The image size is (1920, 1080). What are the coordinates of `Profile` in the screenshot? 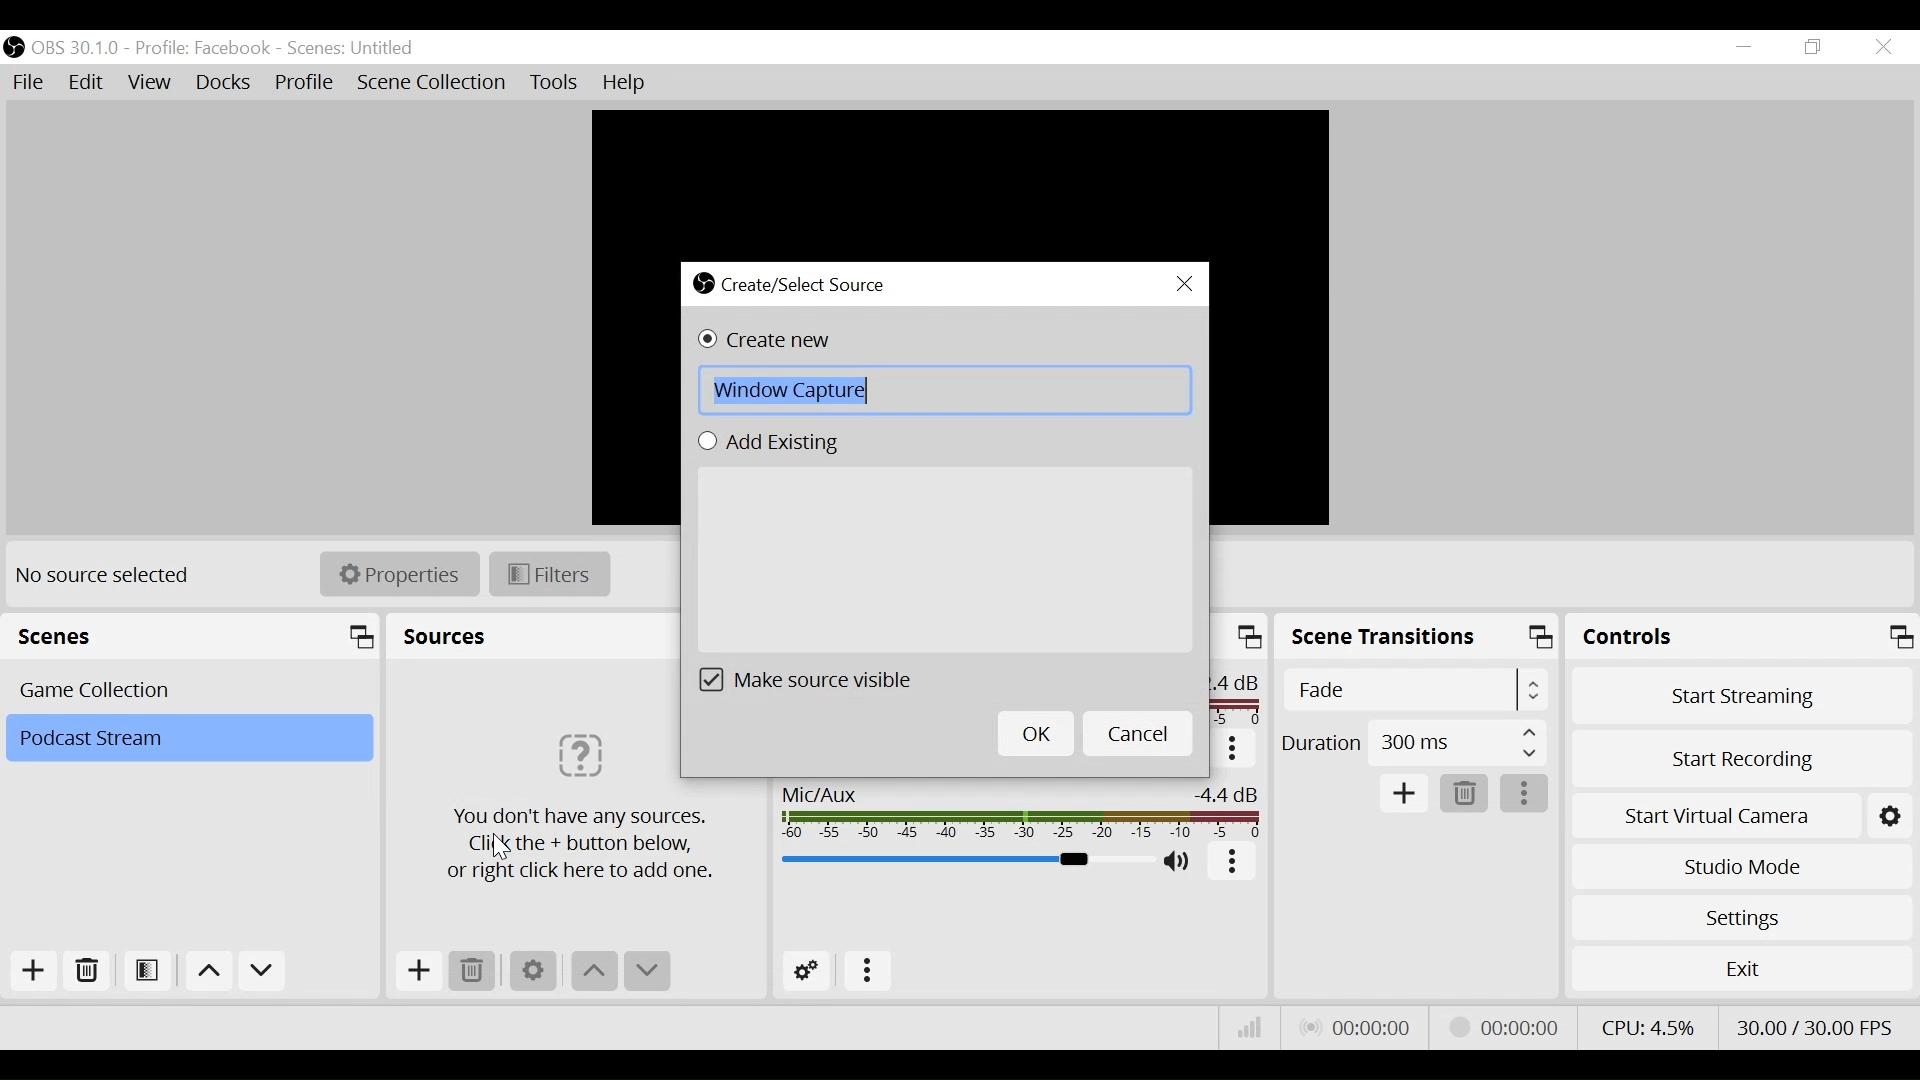 It's located at (305, 83).